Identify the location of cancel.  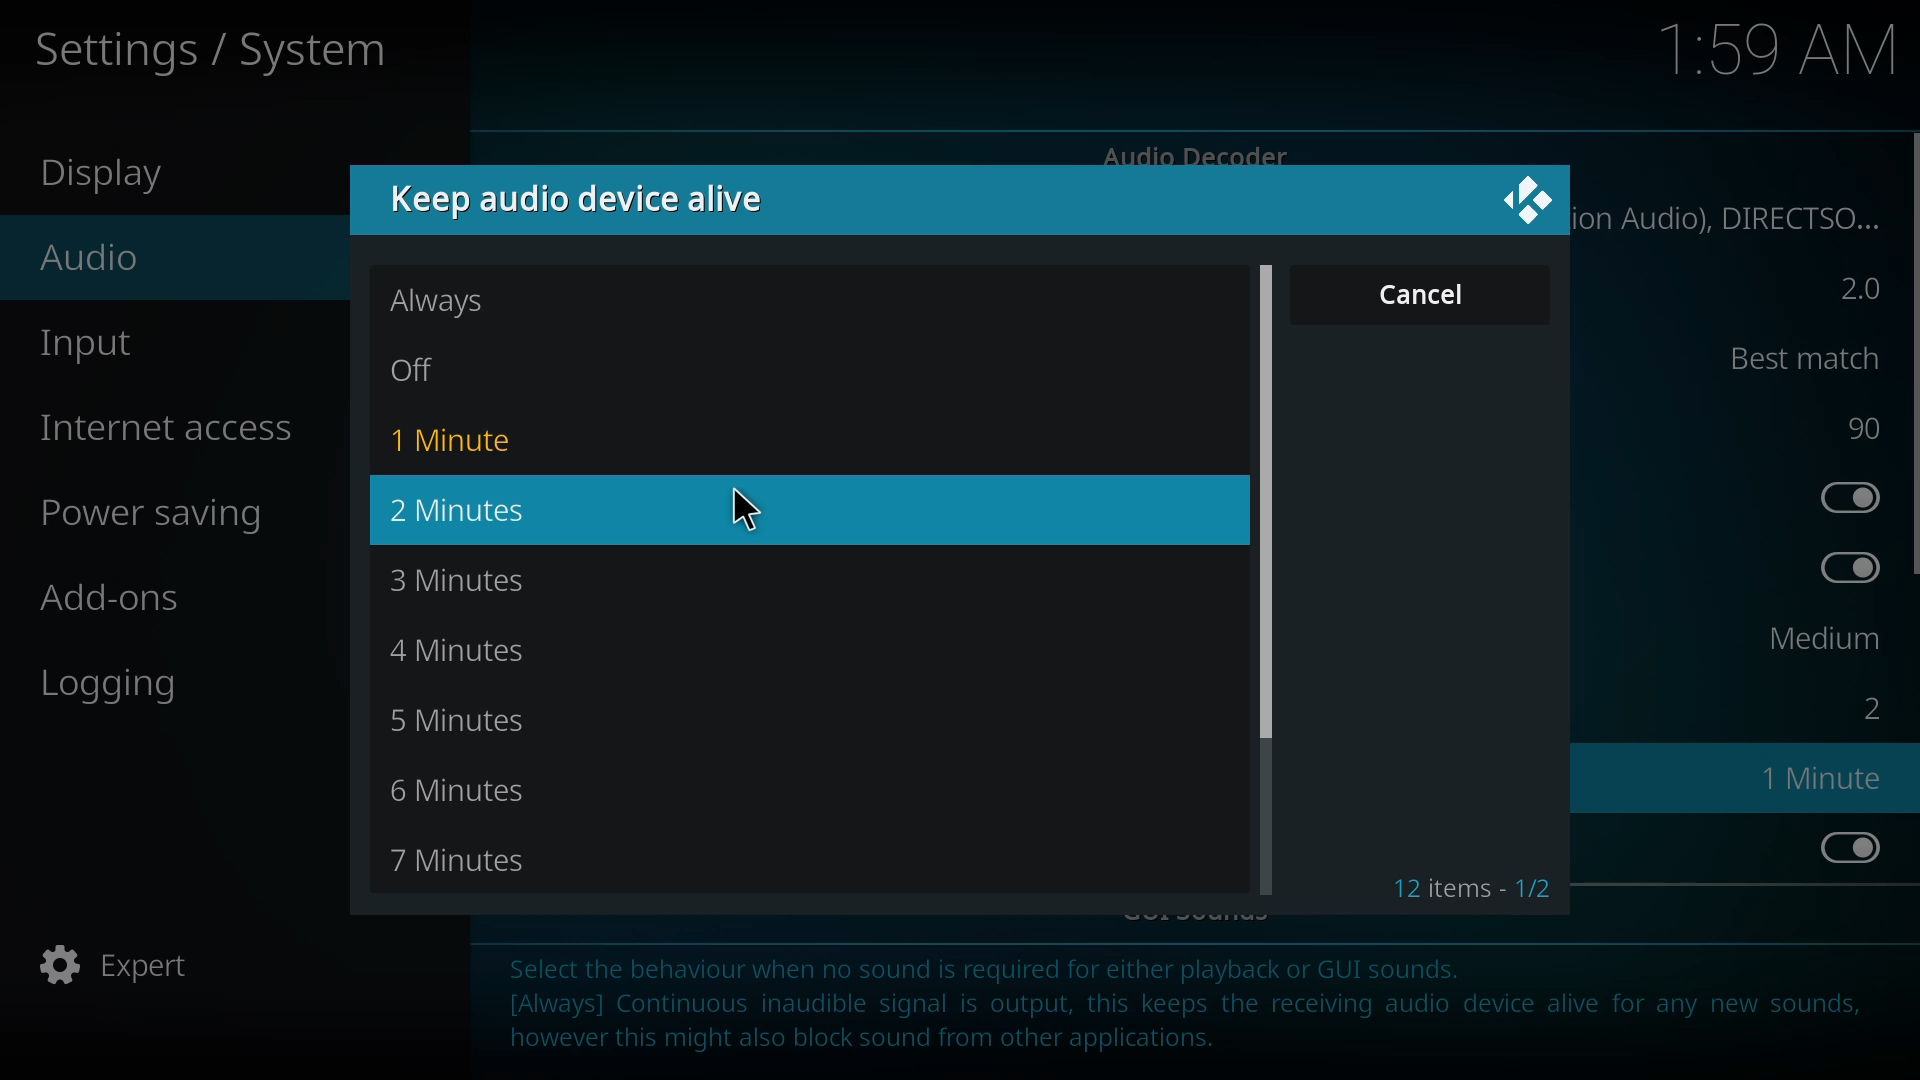
(1423, 294).